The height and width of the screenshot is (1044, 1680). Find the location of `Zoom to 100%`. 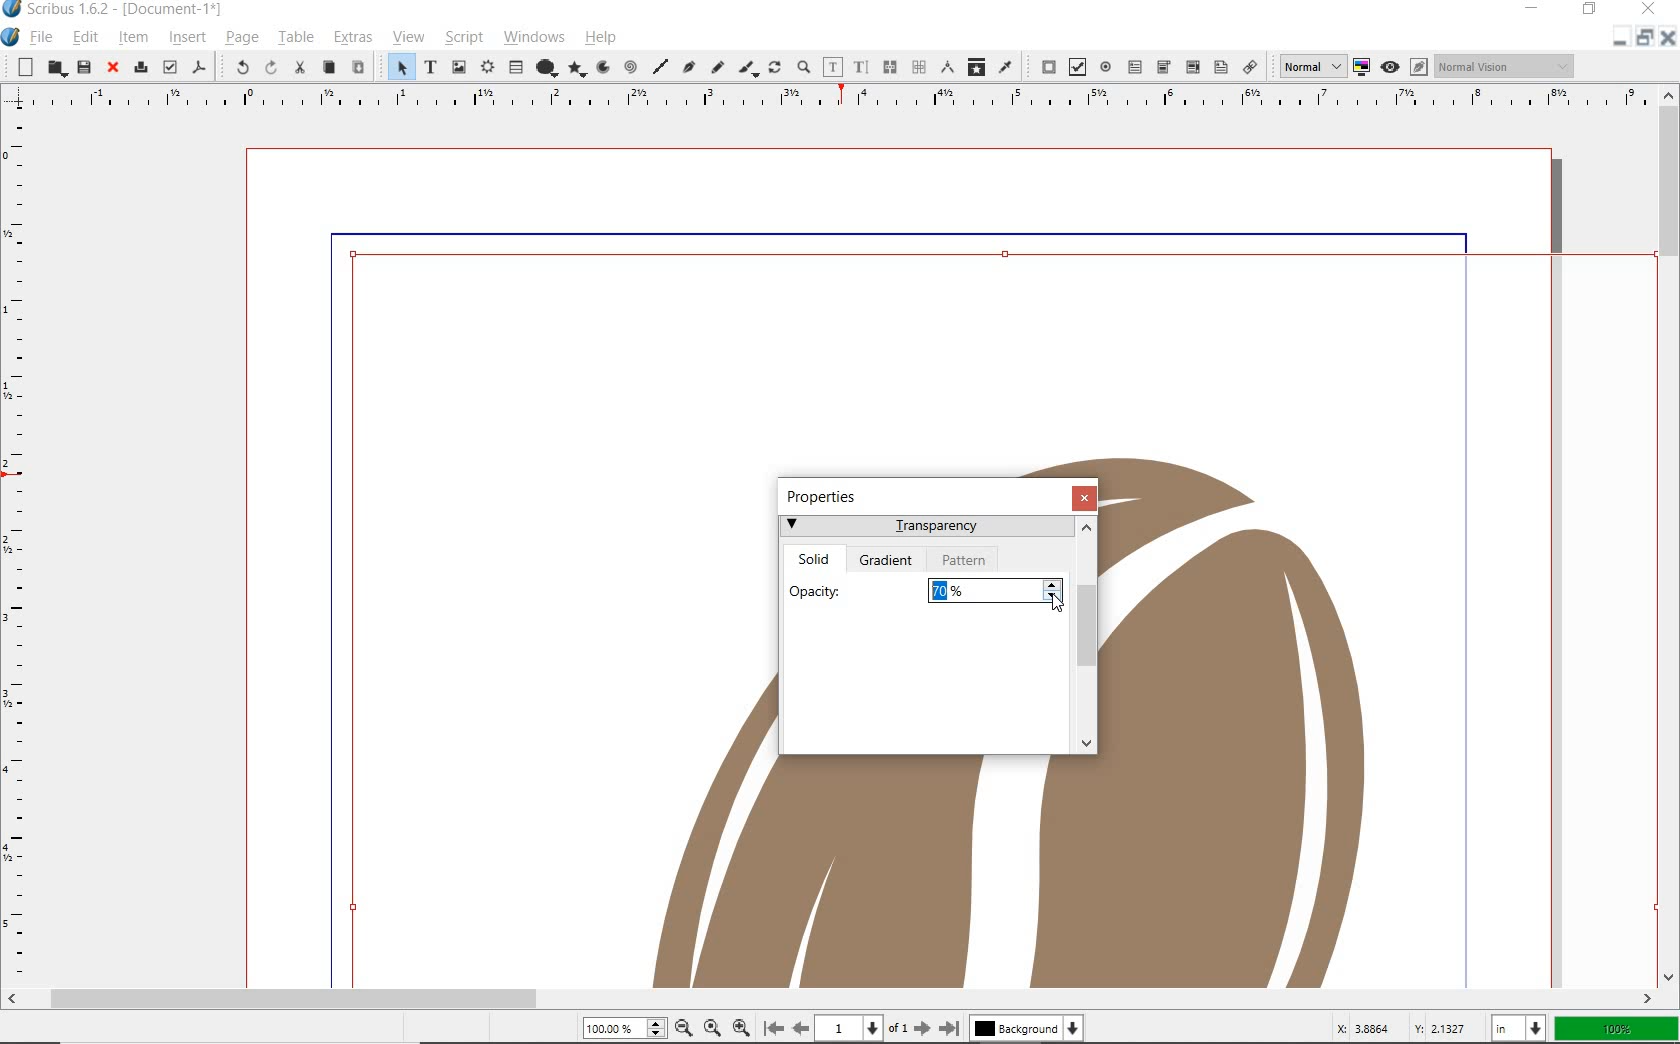

Zoom to 100% is located at coordinates (714, 1028).